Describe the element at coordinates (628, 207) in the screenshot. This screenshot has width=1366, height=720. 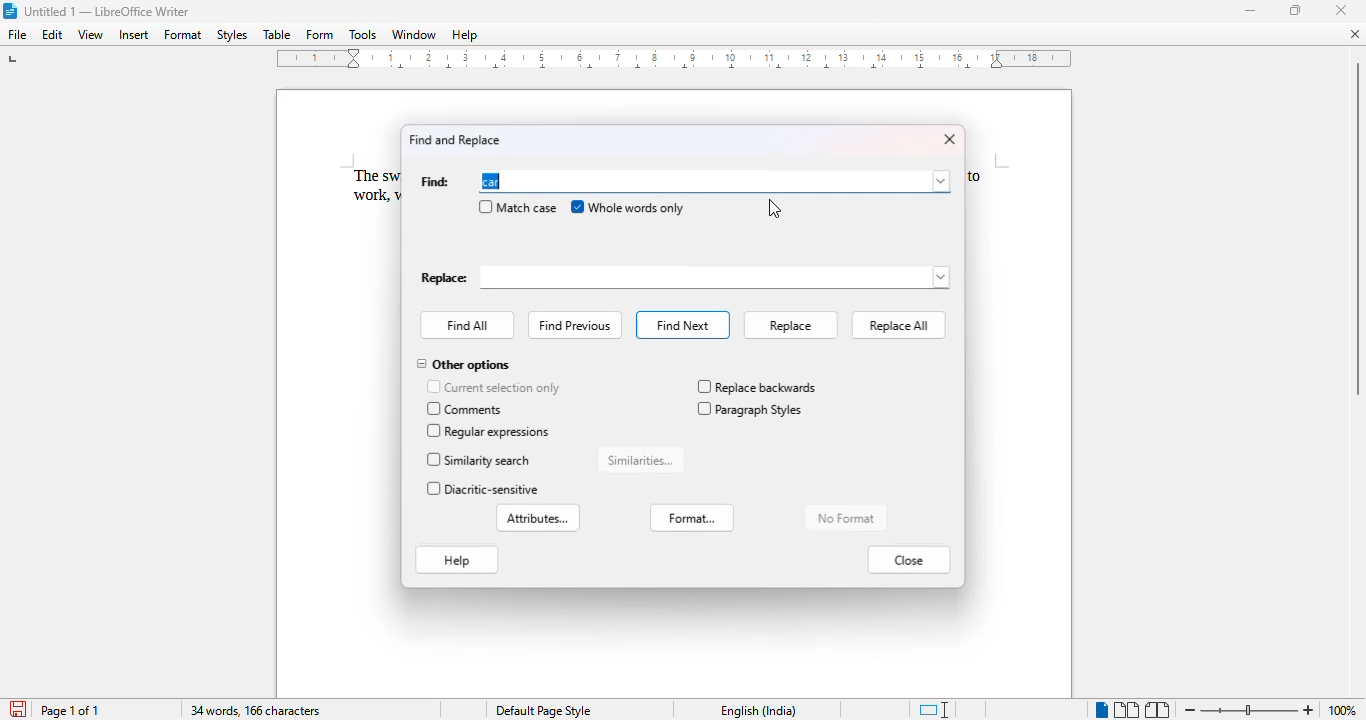
I see `whole words only` at that location.